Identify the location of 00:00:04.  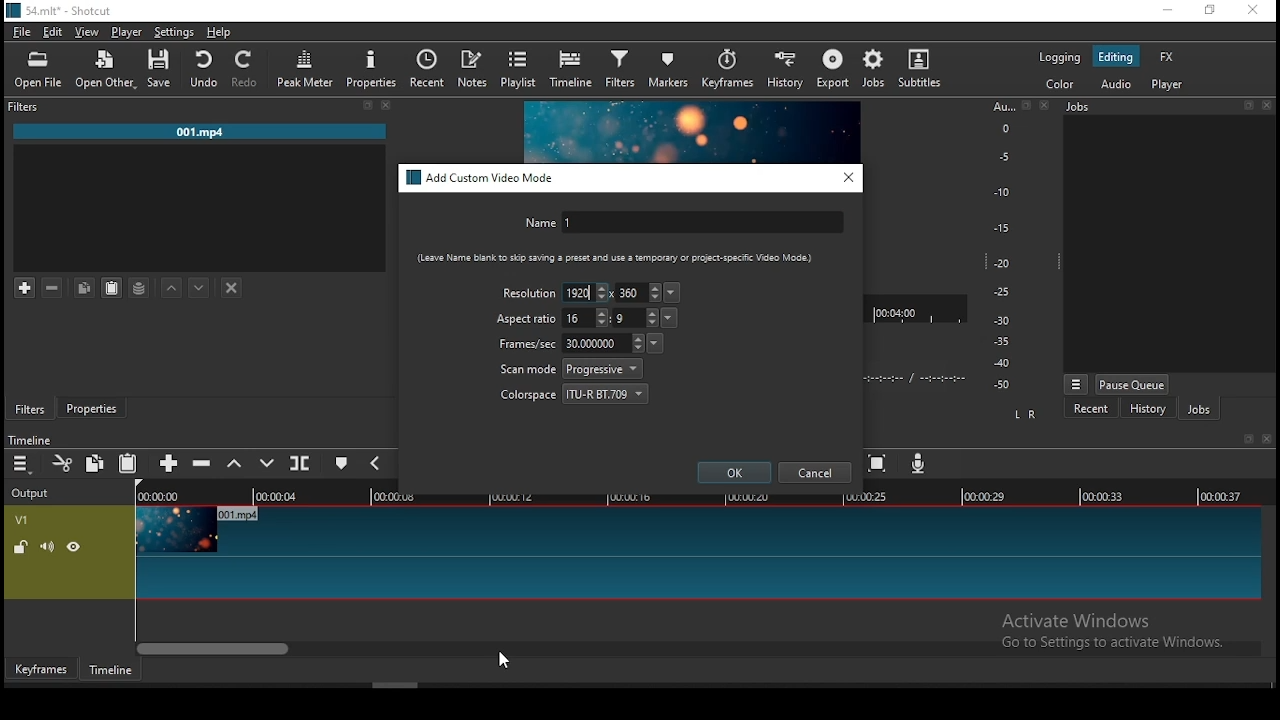
(279, 496).